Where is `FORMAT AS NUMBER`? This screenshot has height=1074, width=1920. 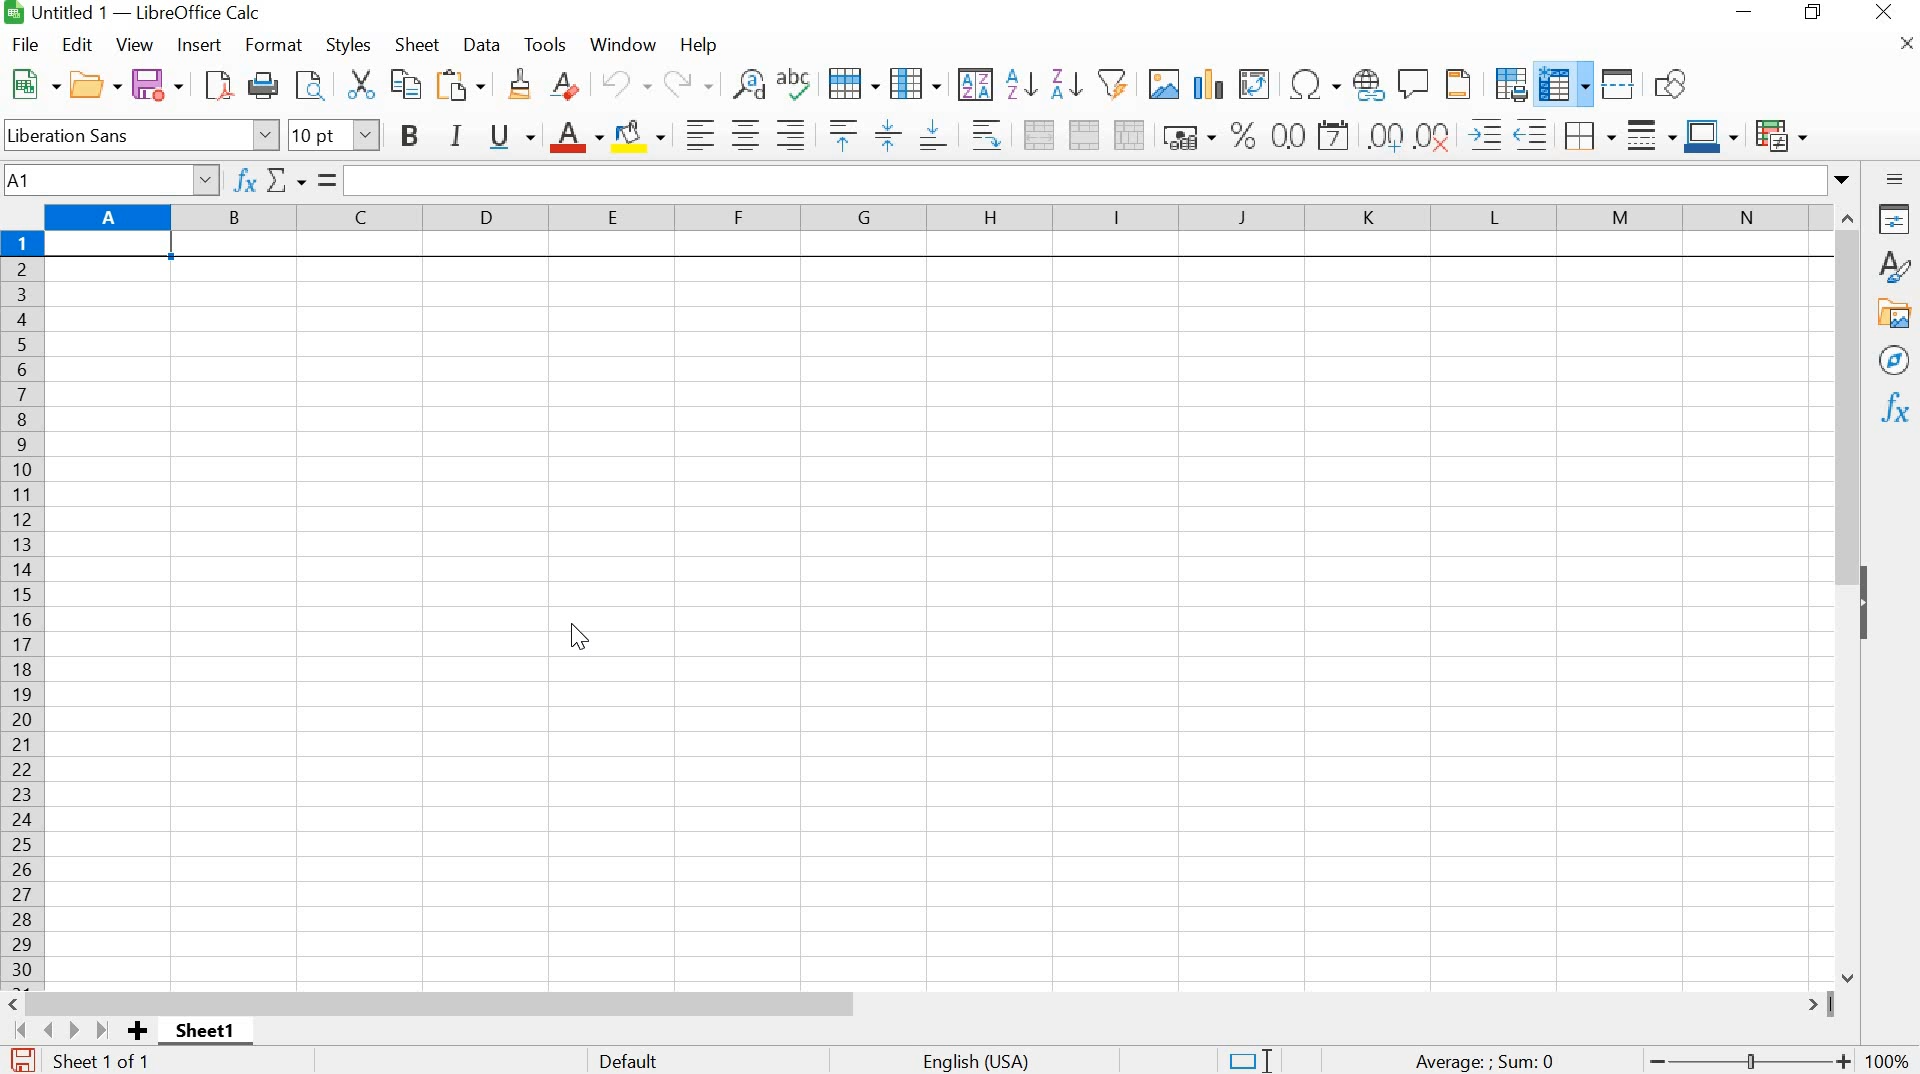
FORMAT AS NUMBER is located at coordinates (1288, 135).